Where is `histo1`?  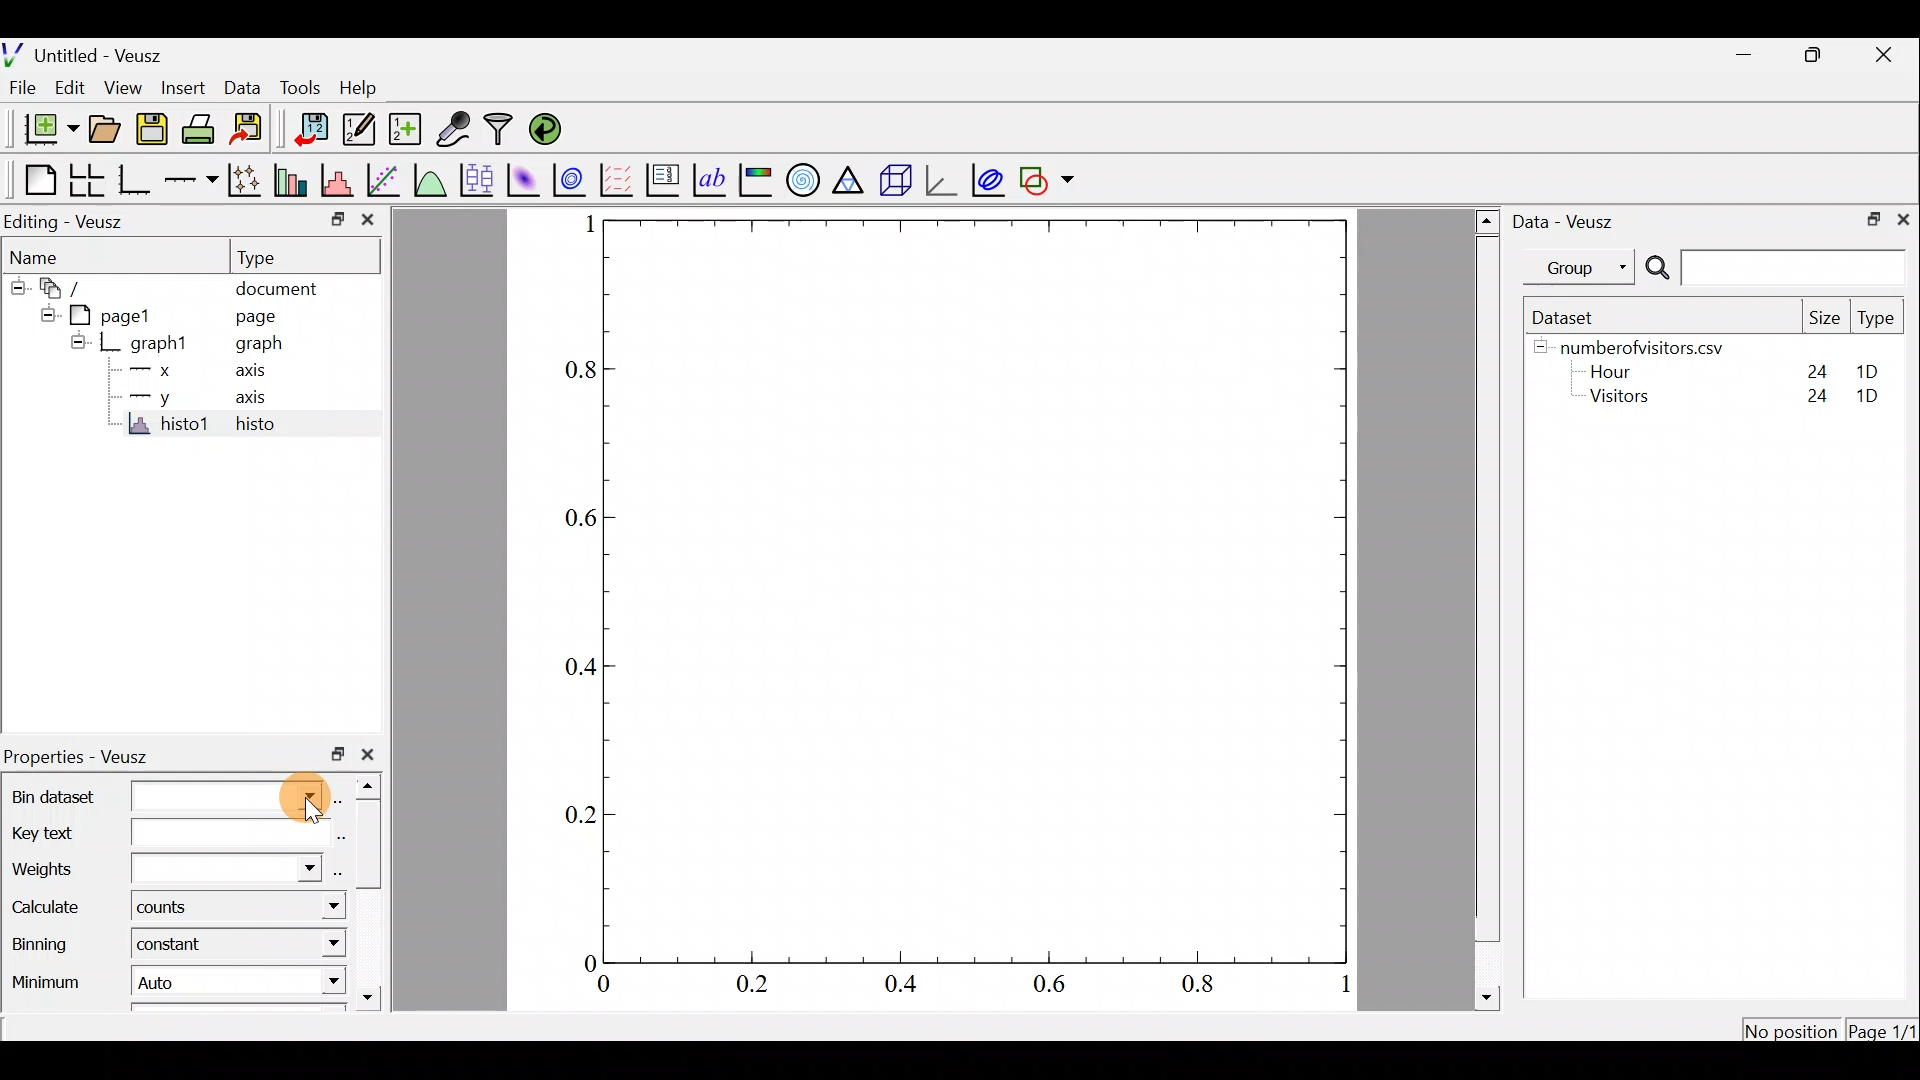
histo1 is located at coordinates (162, 427).